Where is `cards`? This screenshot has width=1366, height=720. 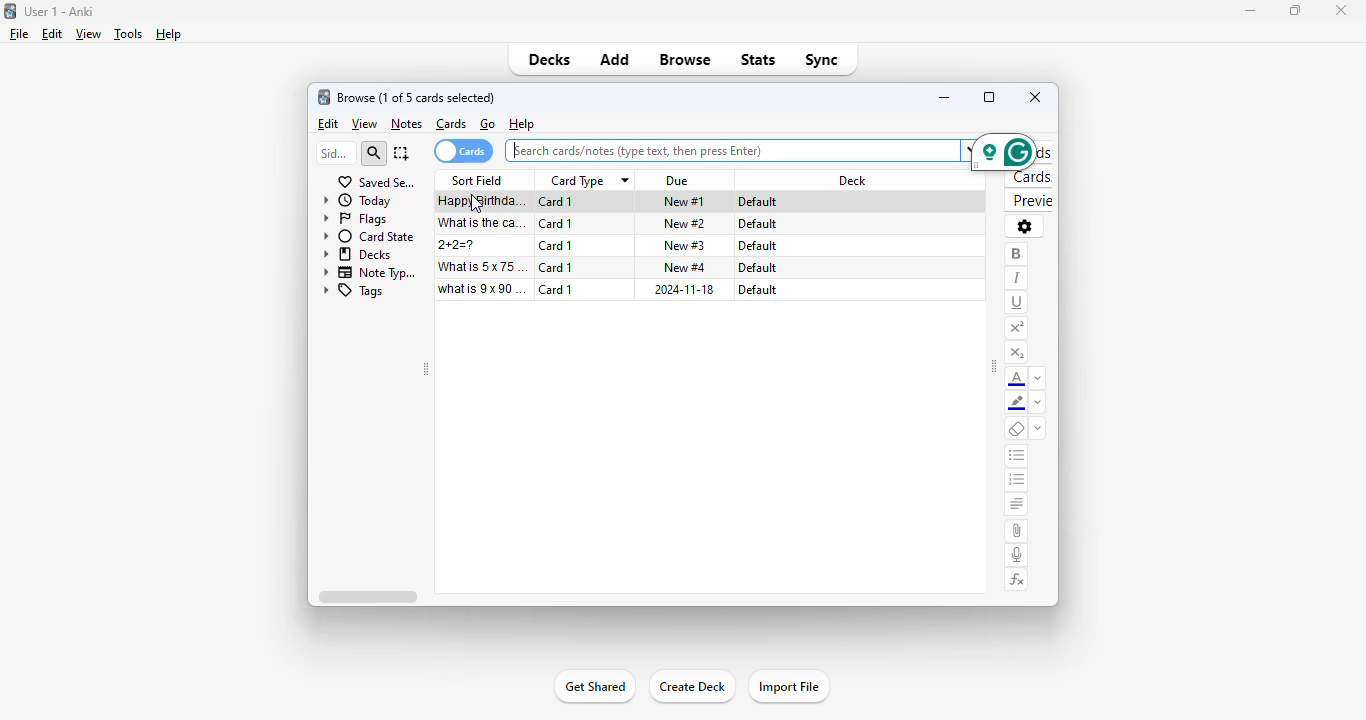
cards is located at coordinates (463, 151).